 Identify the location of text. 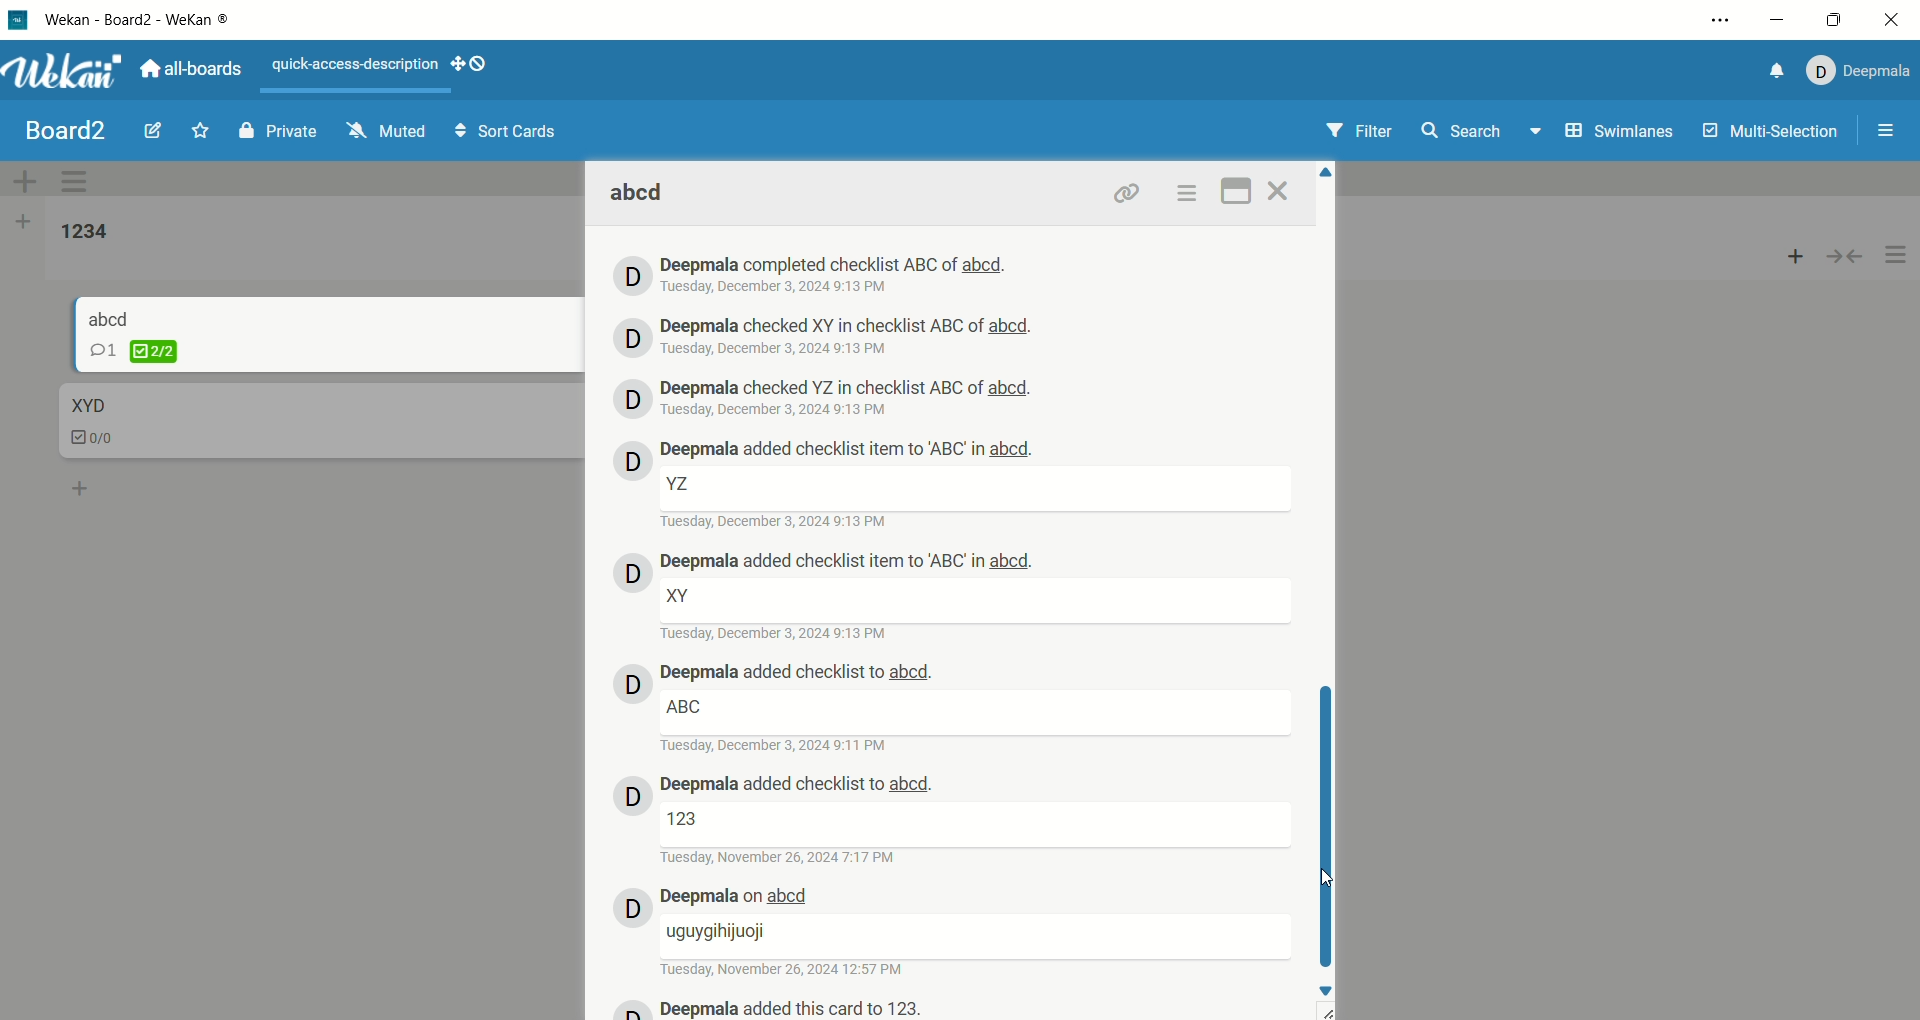
(719, 933).